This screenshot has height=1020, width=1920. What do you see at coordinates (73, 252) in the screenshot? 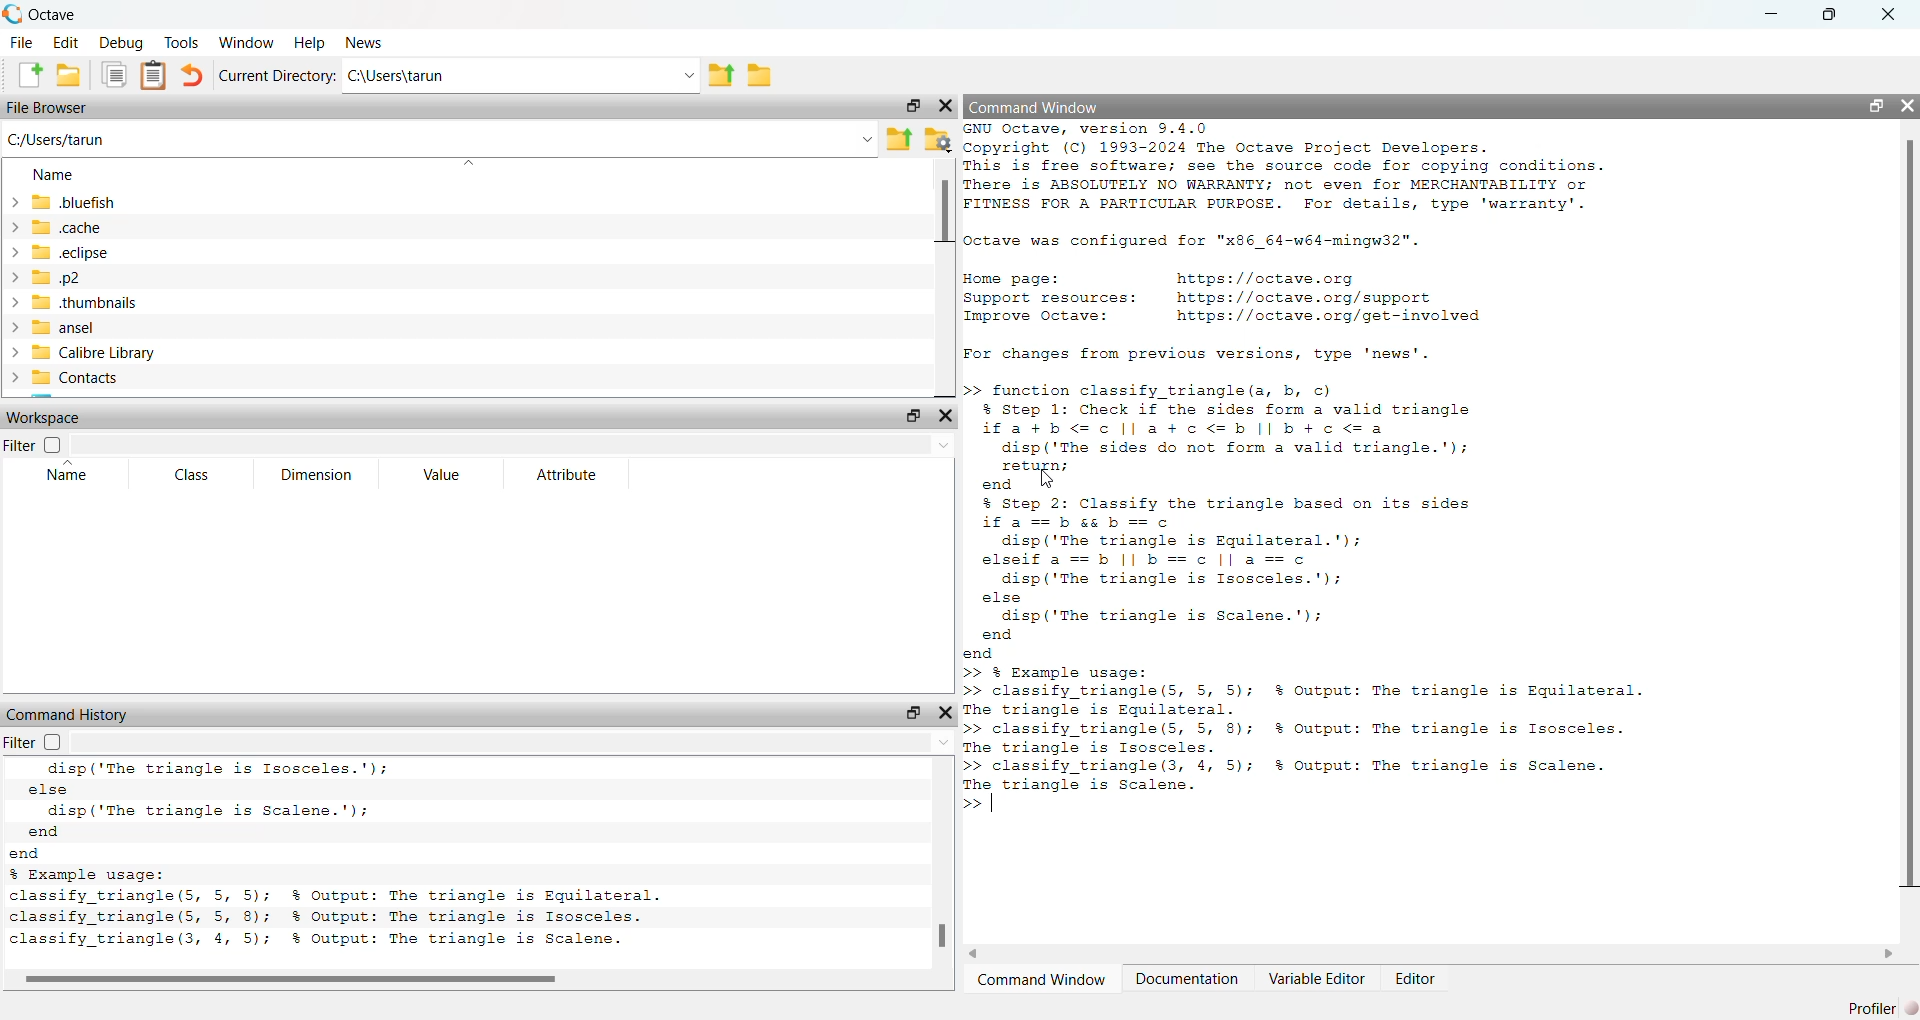
I see `.eclipse` at bounding box center [73, 252].